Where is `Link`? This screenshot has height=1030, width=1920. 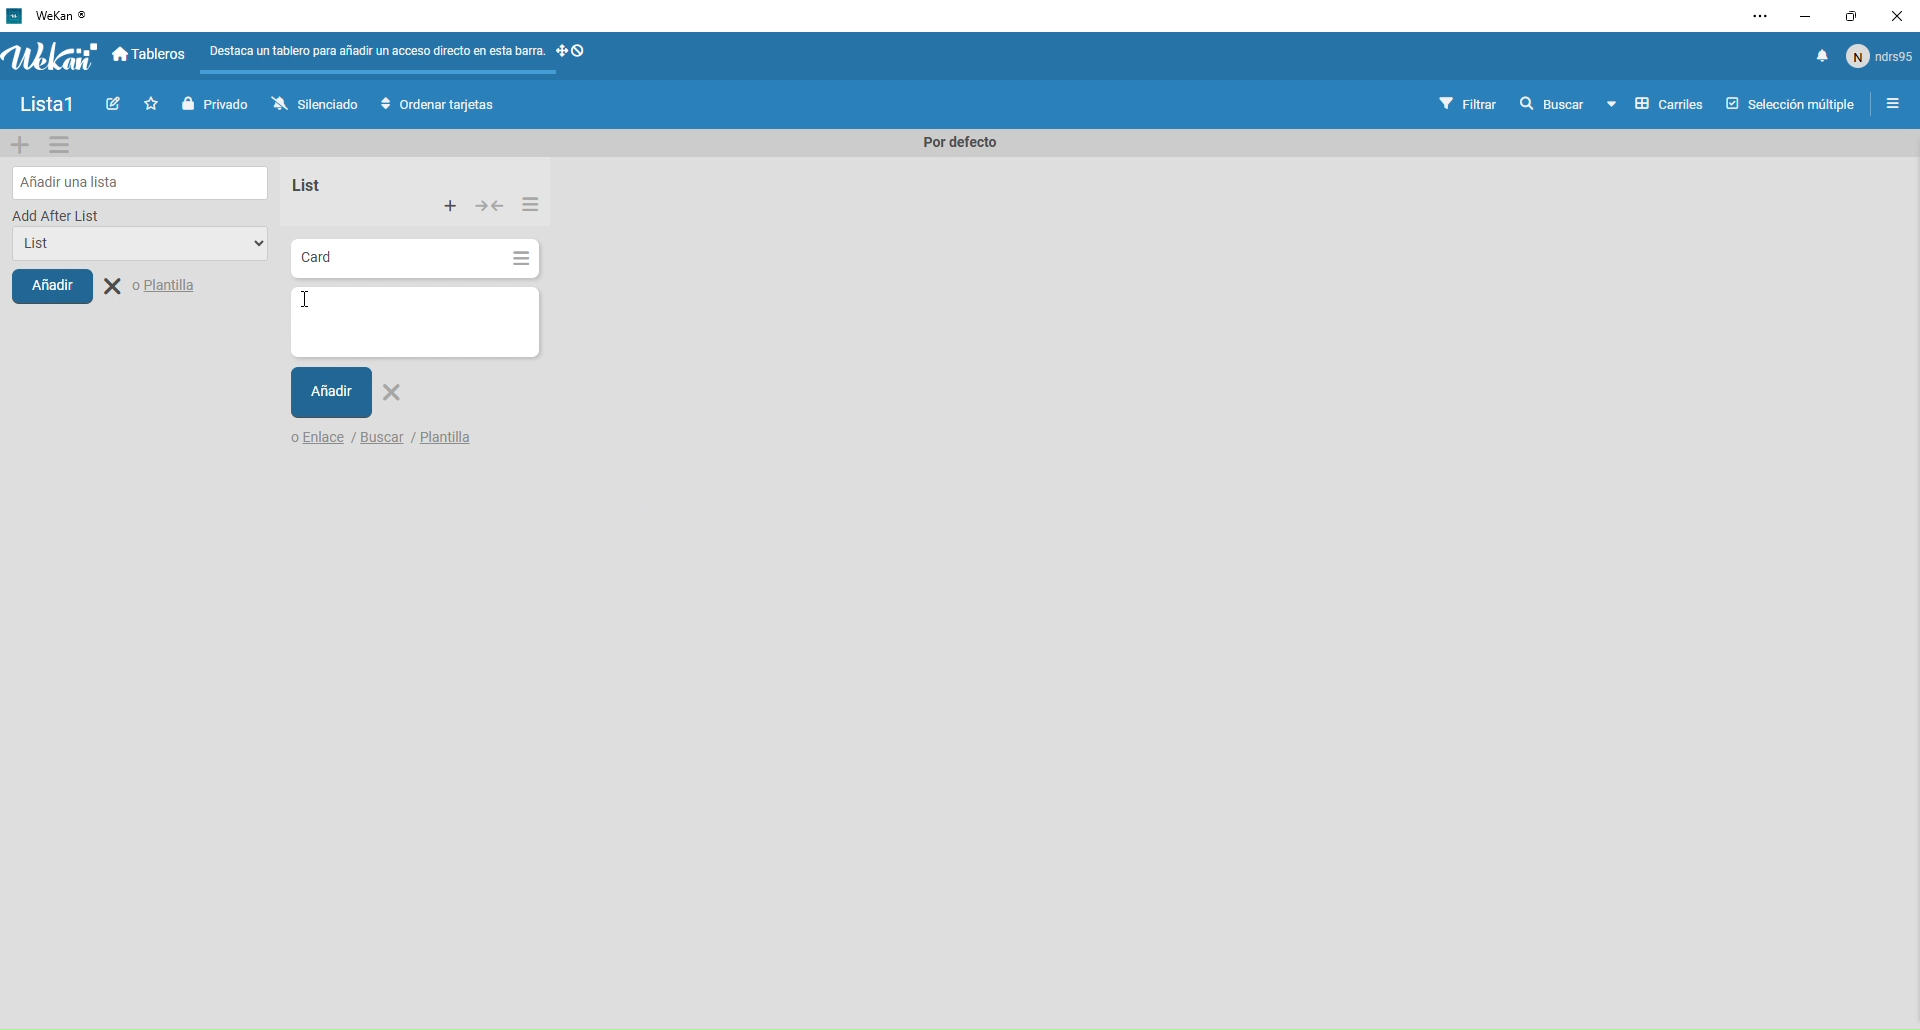
Link is located at coordinates (316, 440).